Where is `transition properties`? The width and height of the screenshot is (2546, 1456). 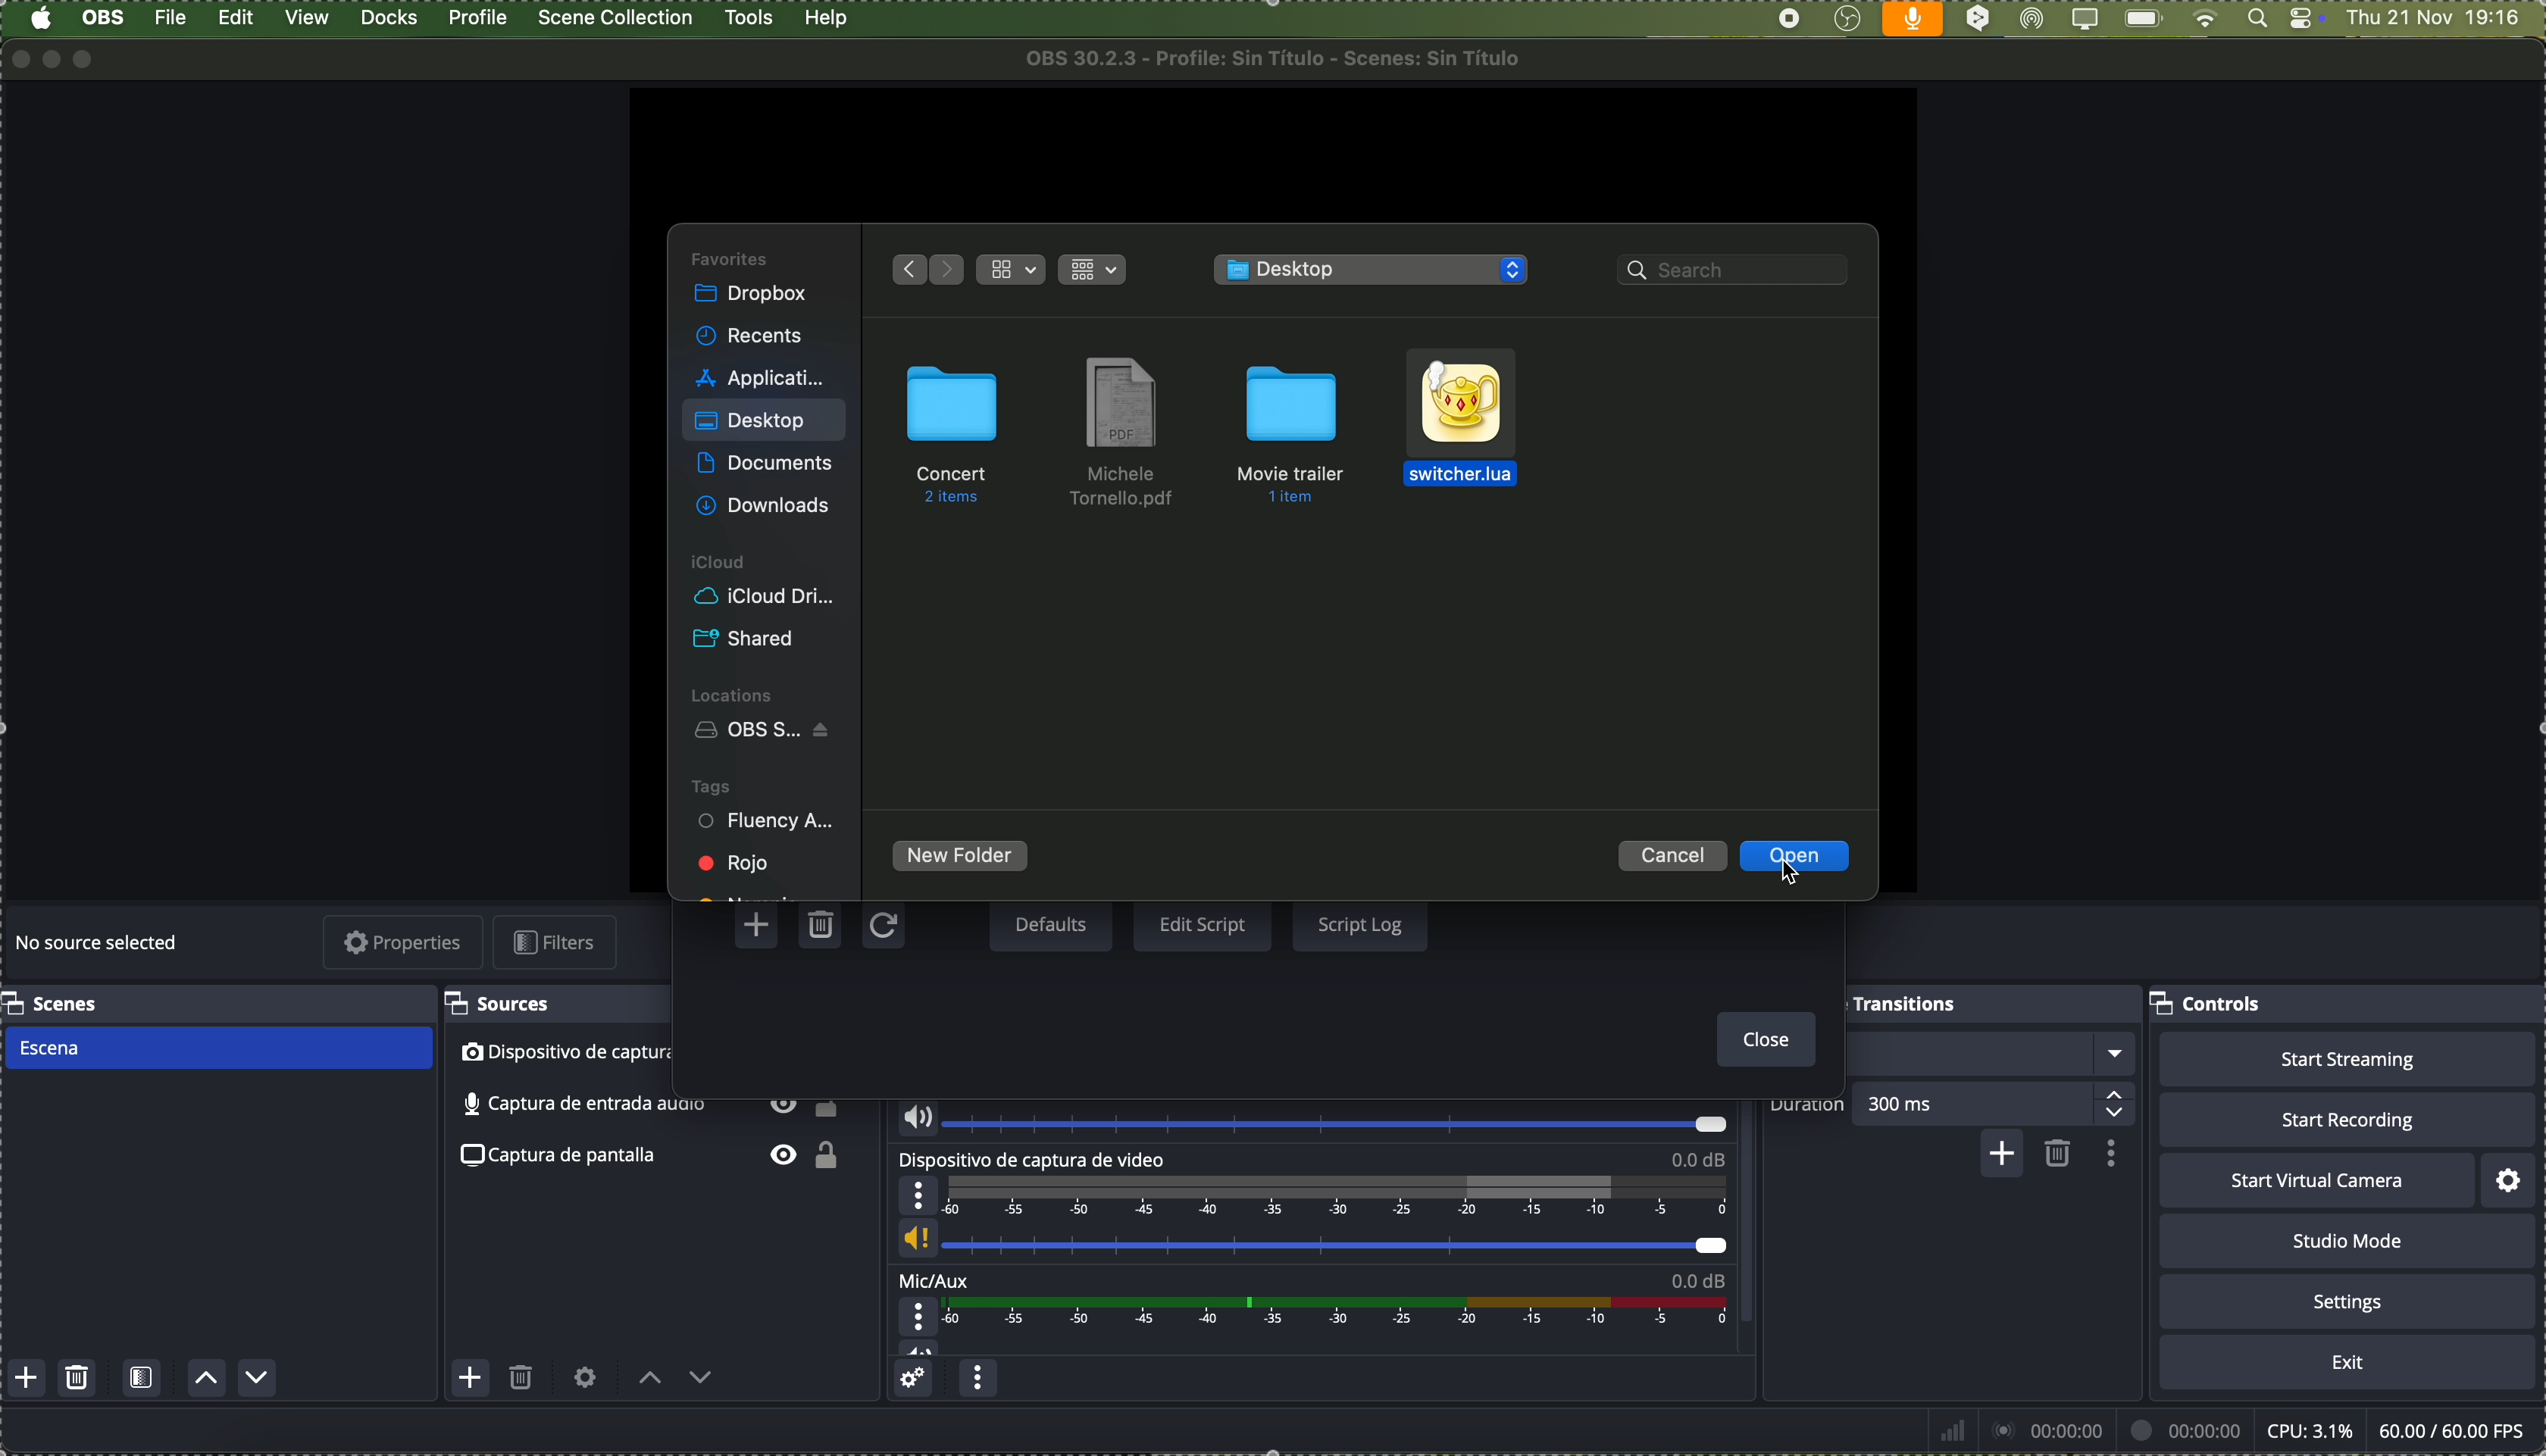
transition properties is located at coordinates (2108, 1153).